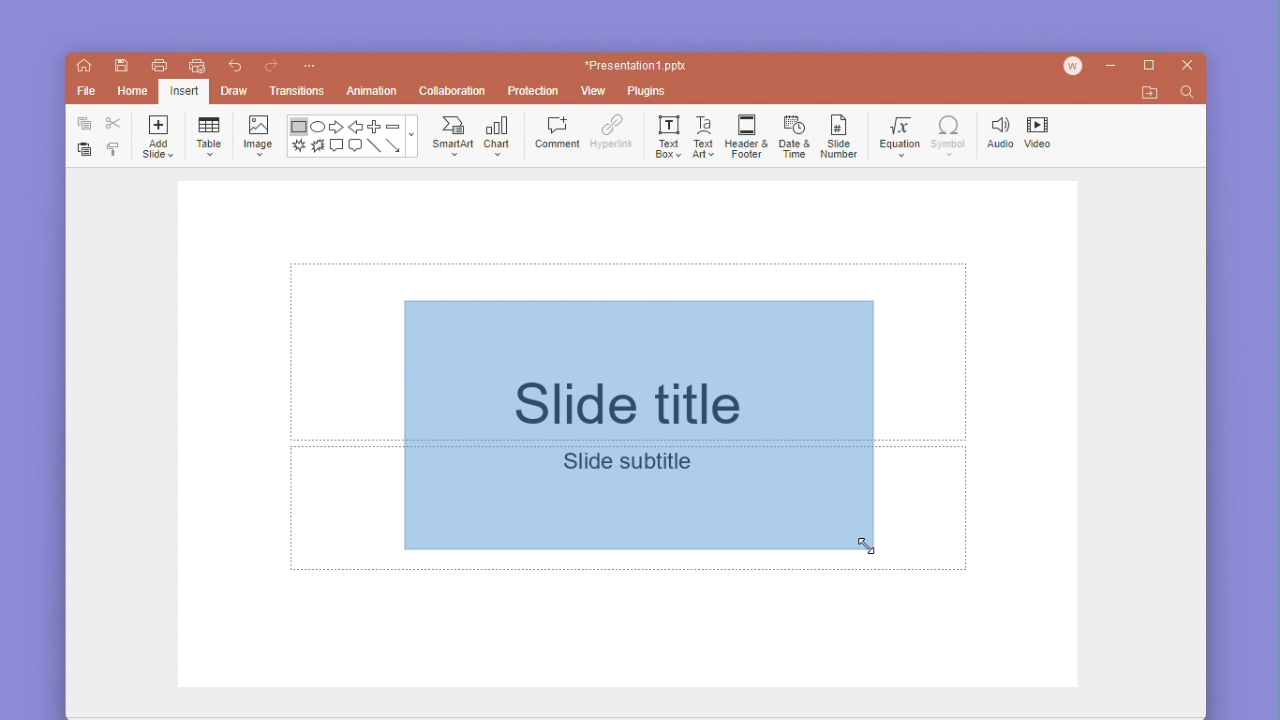  What do you see at coordinates (86, 91) in the screenshot?
I see `file` at bounding box center [86, 91].